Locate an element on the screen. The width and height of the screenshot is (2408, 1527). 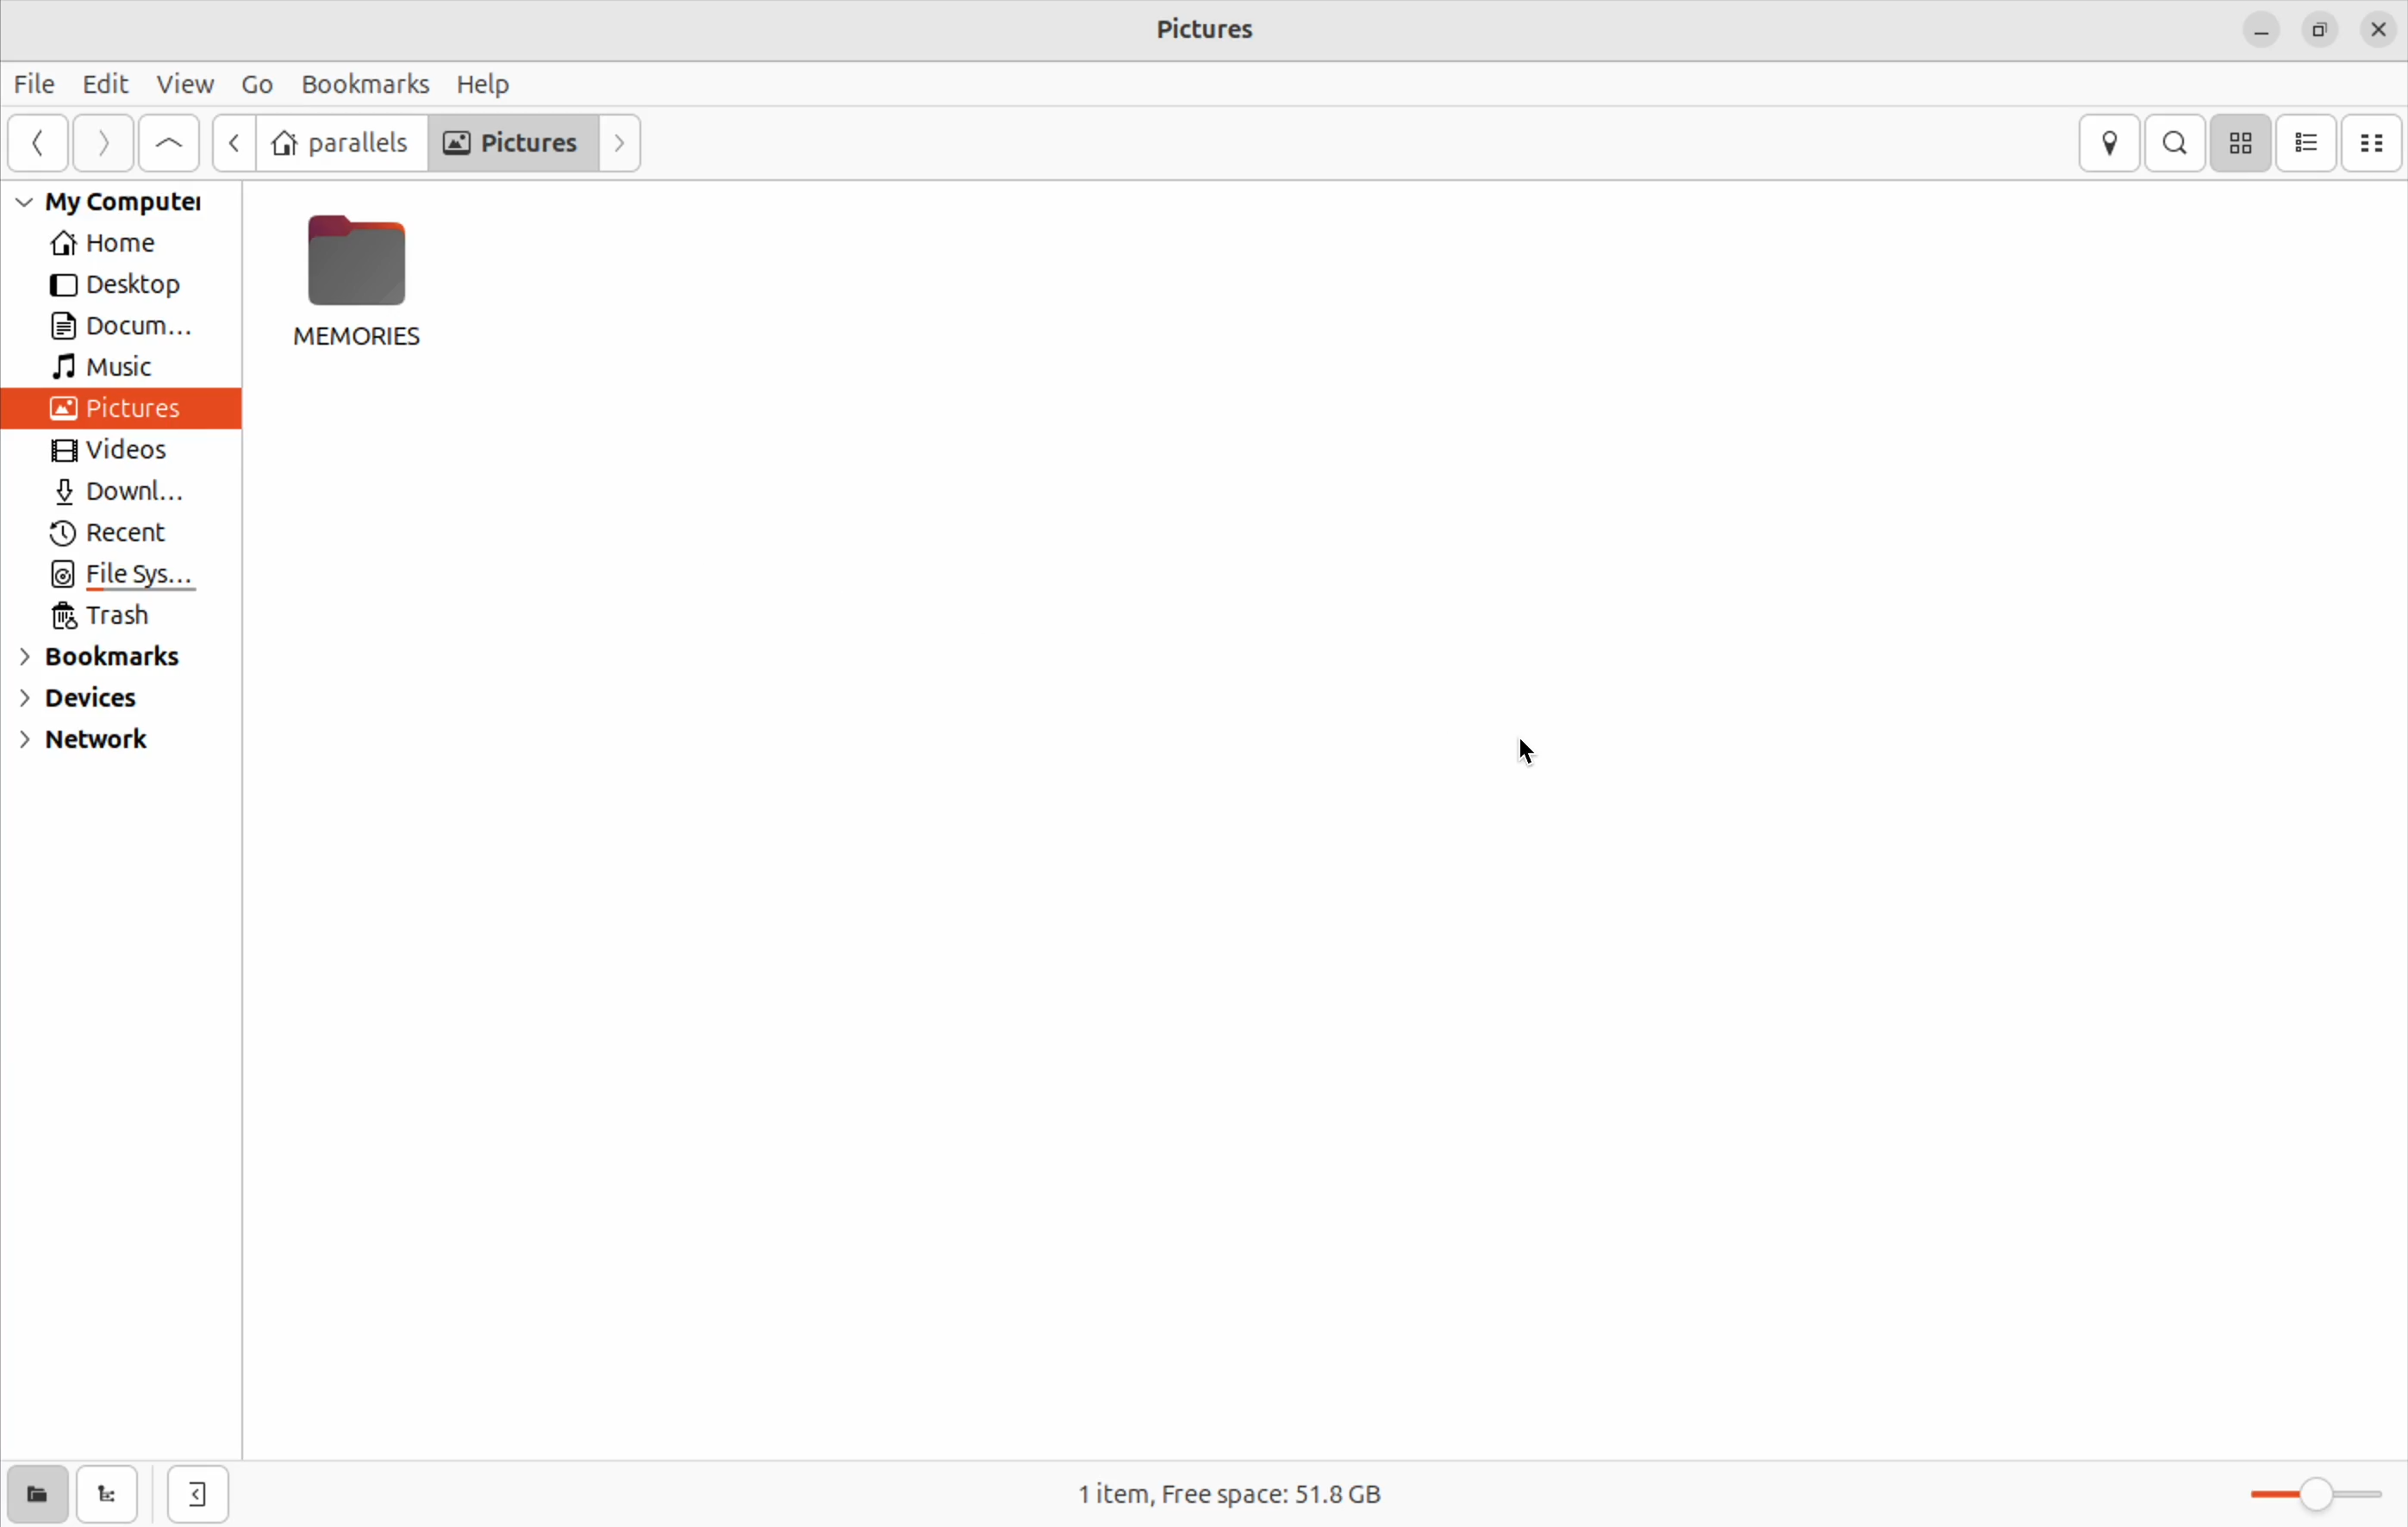
Downl... is located at coordinates (113, 494).